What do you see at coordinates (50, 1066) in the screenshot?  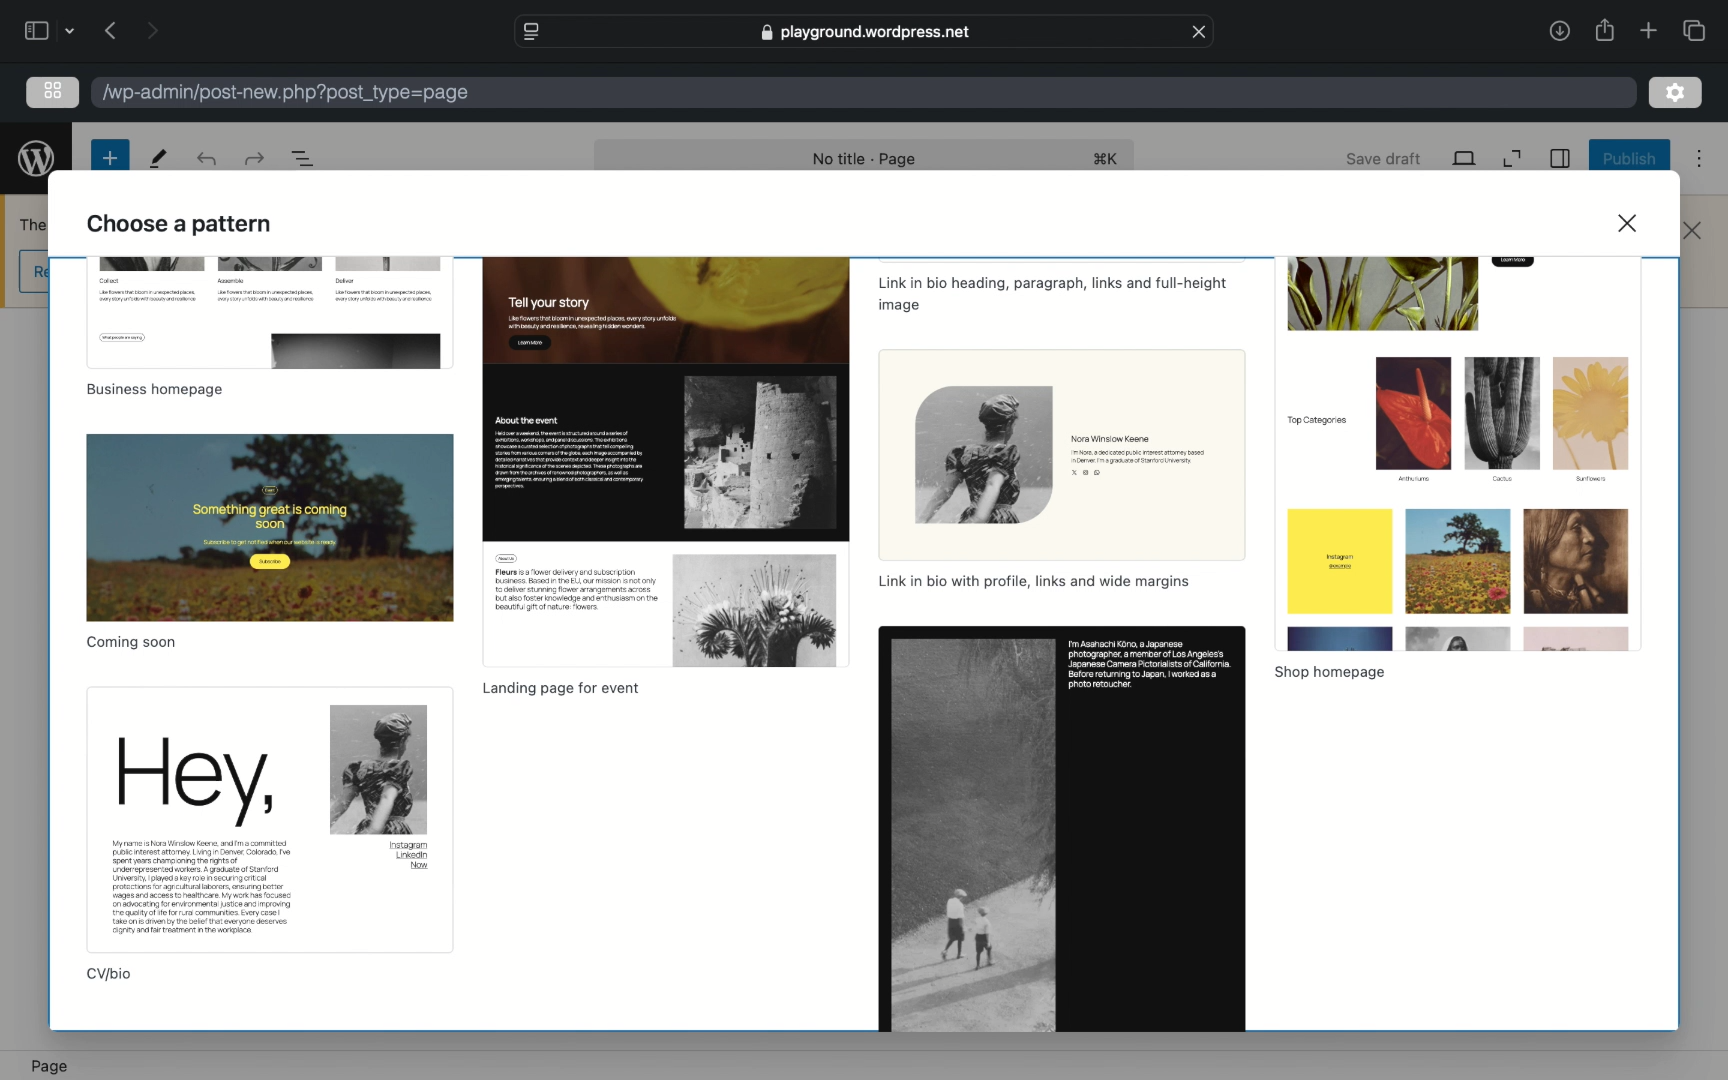 I see `page` at bounding box center [50, 1066].